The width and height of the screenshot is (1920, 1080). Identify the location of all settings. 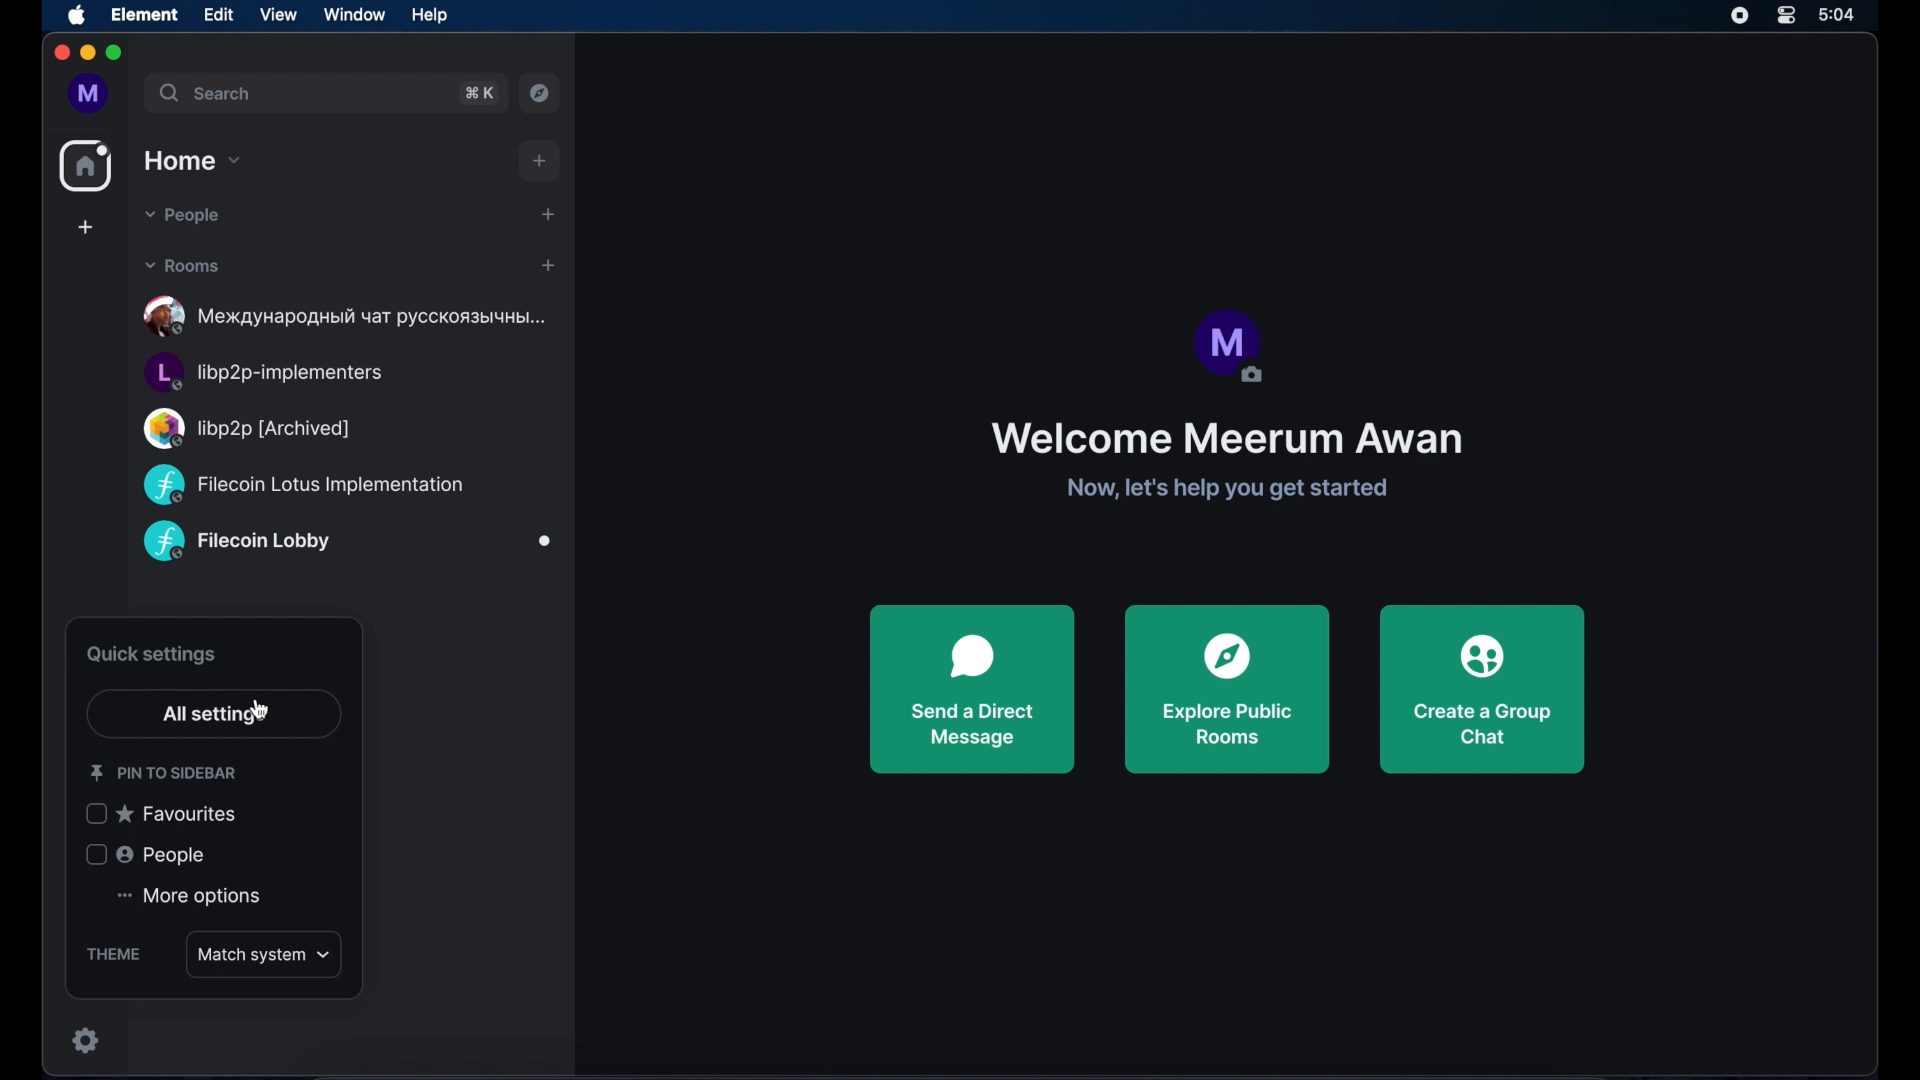
(215, 716).